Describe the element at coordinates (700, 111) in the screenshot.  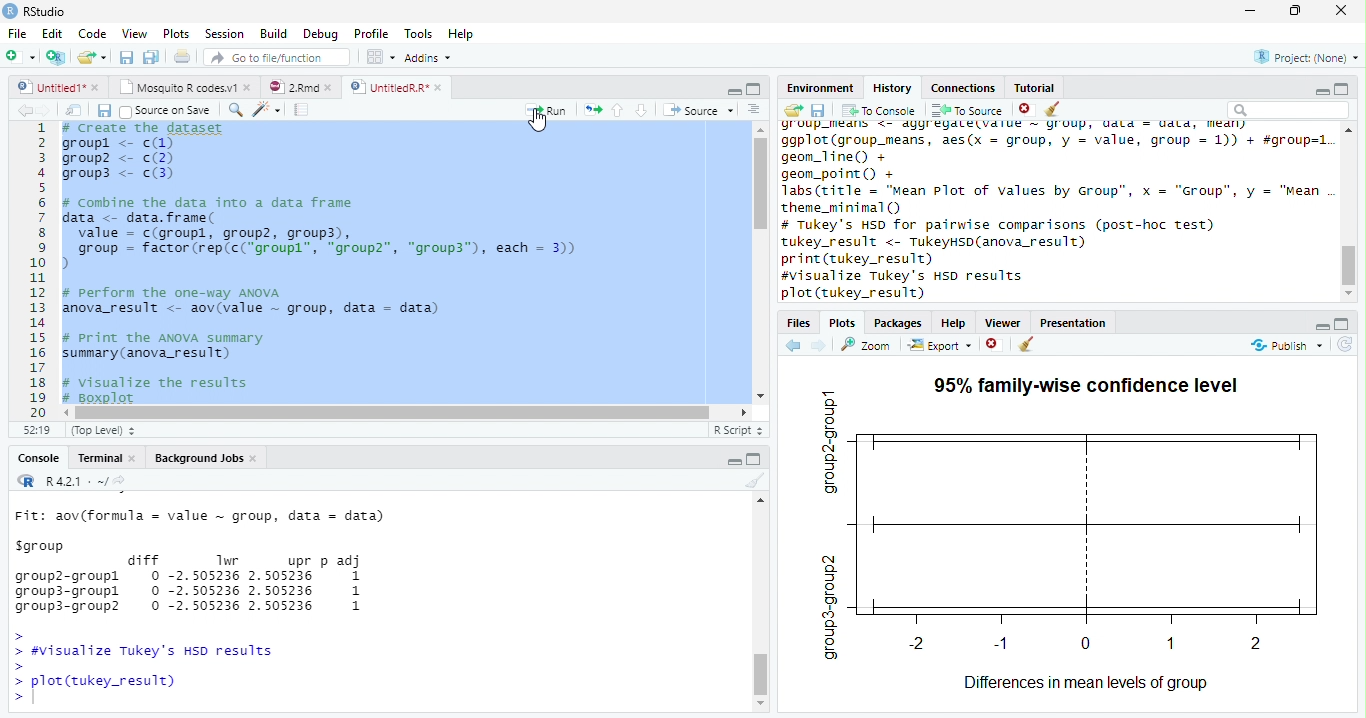
I see `Source` at that location.